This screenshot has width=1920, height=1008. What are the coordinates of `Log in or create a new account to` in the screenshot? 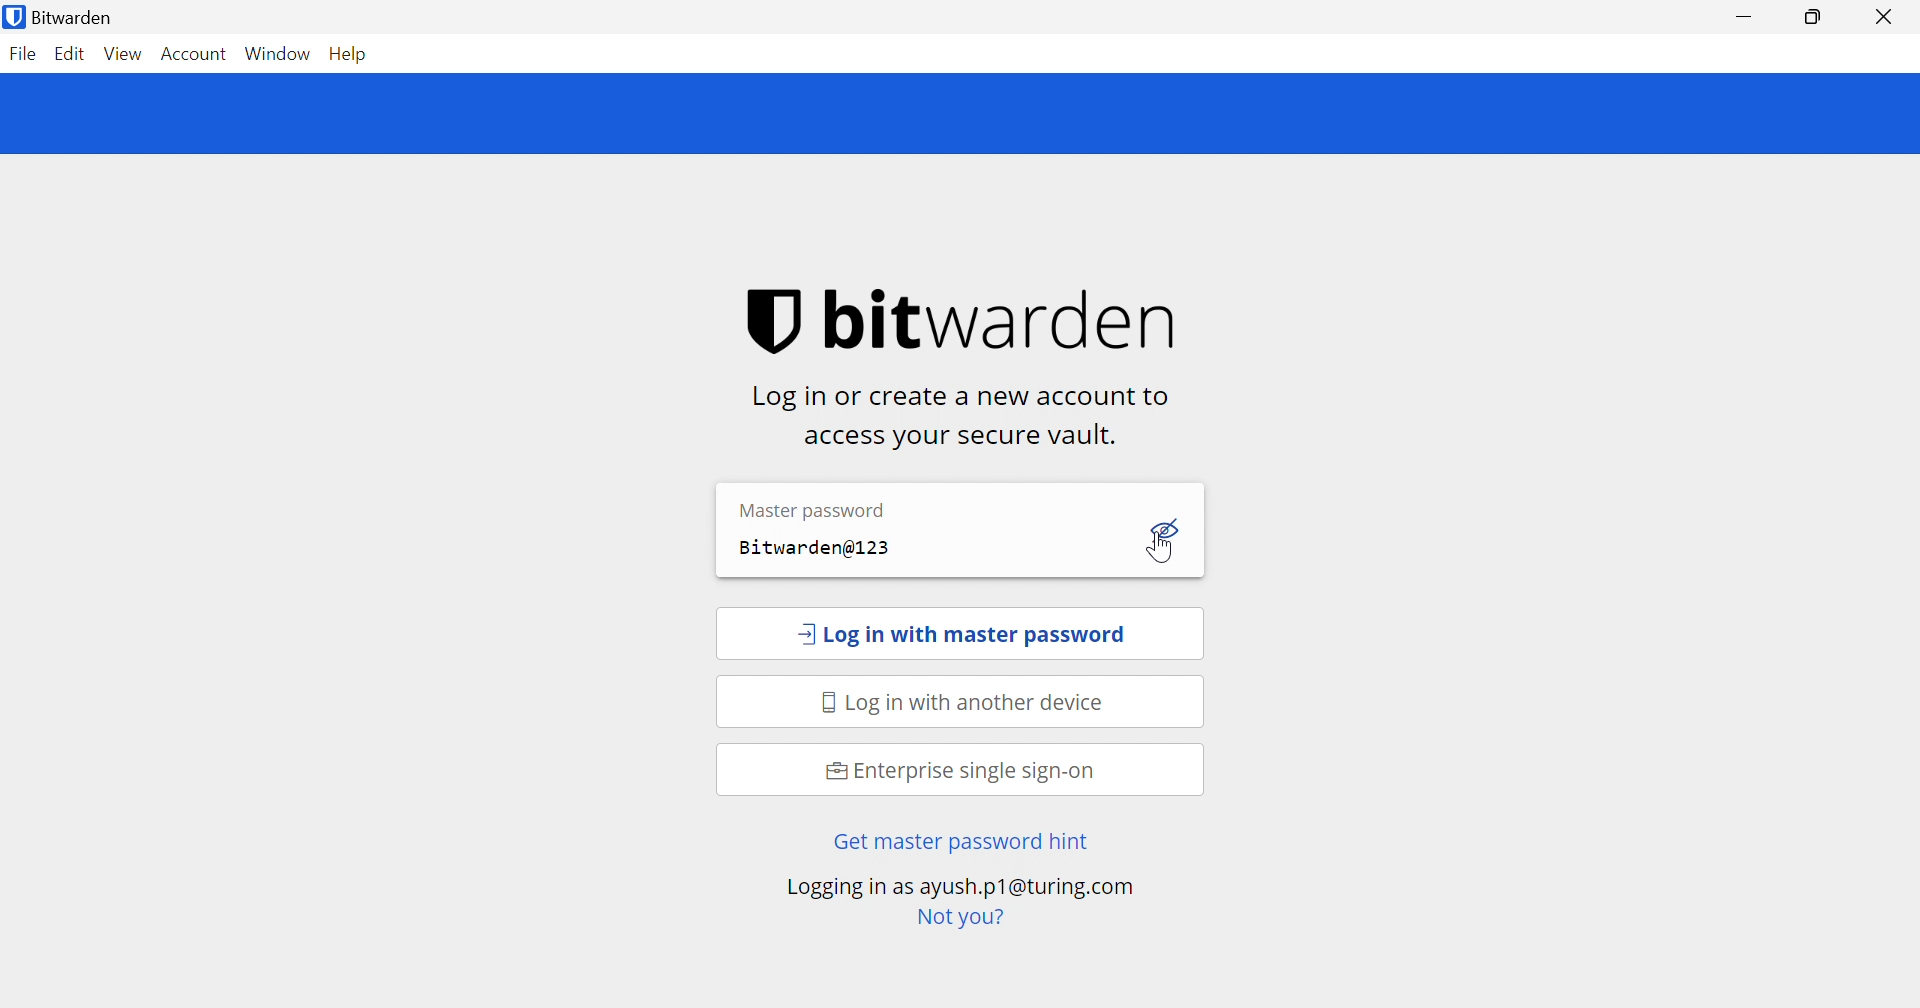 It's located at (967, 397).